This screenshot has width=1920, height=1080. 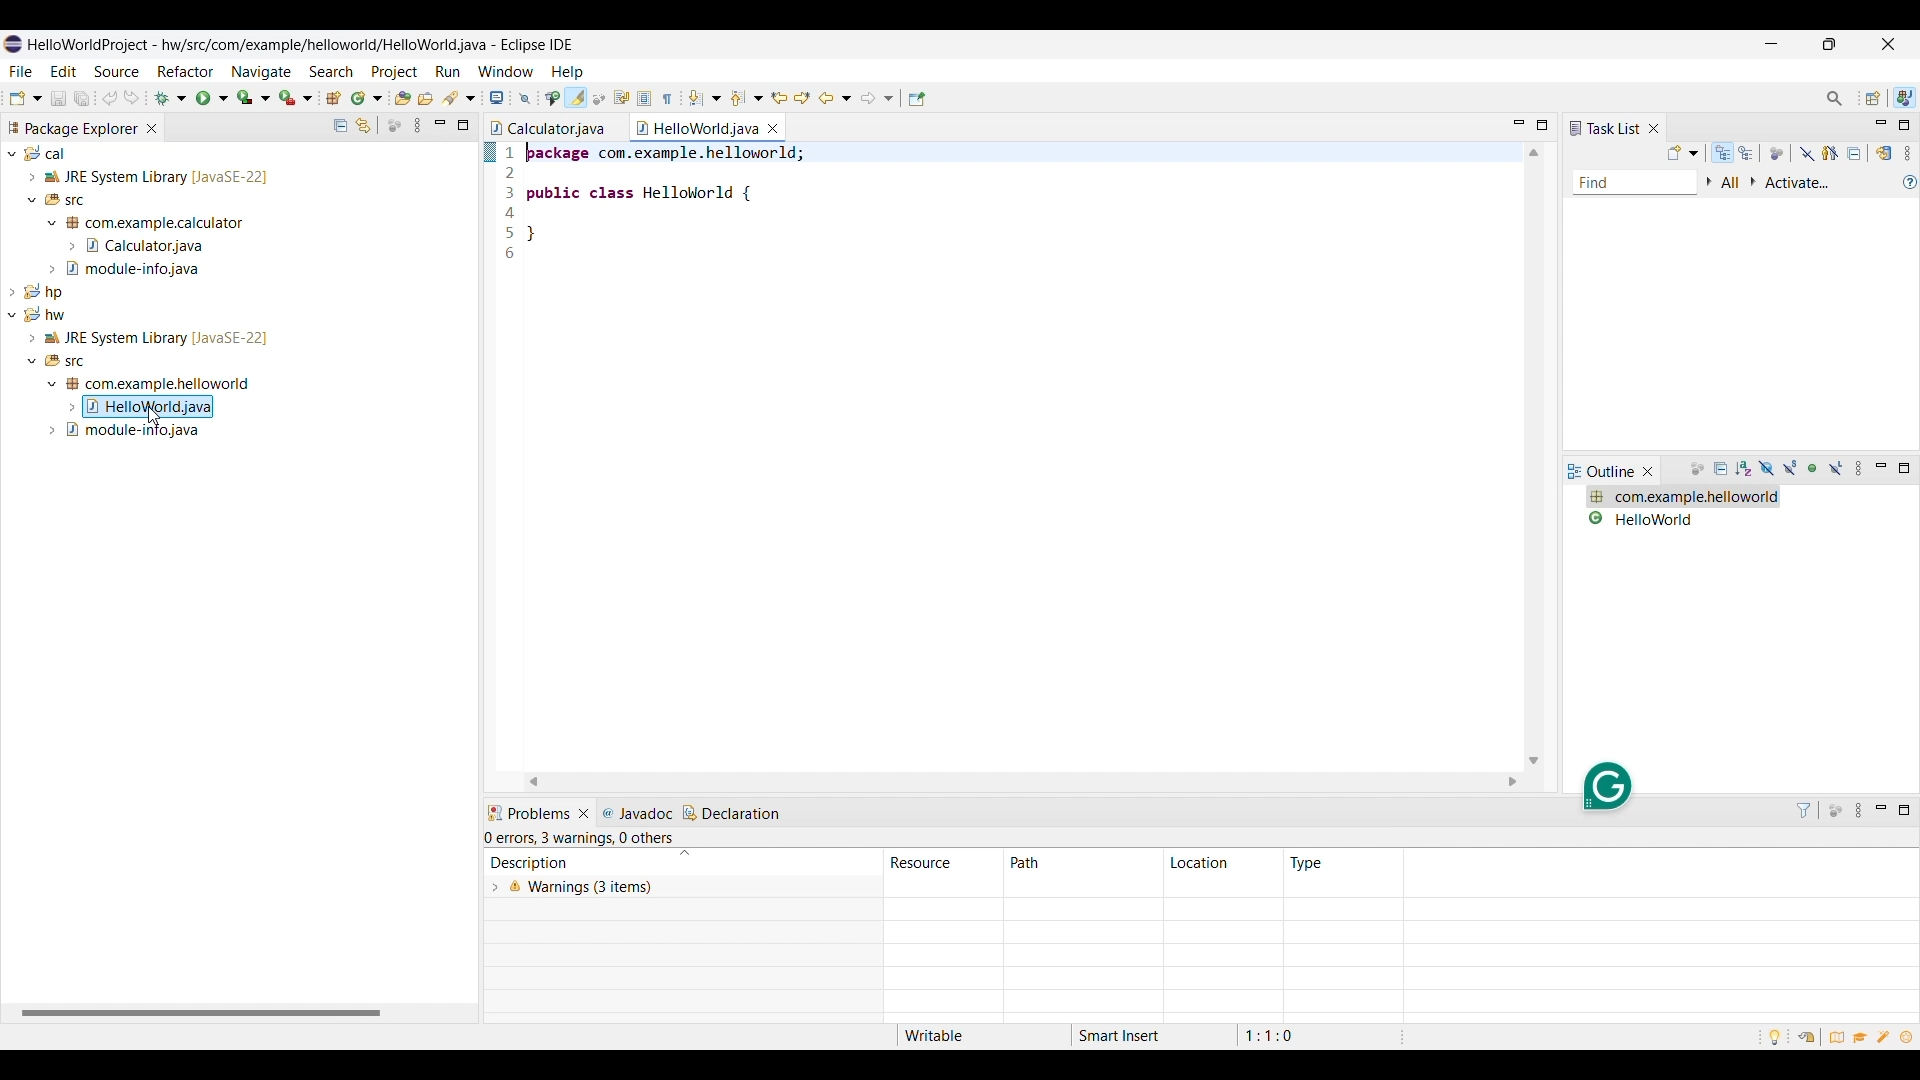 What do you see at coordinates (524, 99) in the screenshot?
I see `Skip all breakpoints` at bounding box center [524, 99].